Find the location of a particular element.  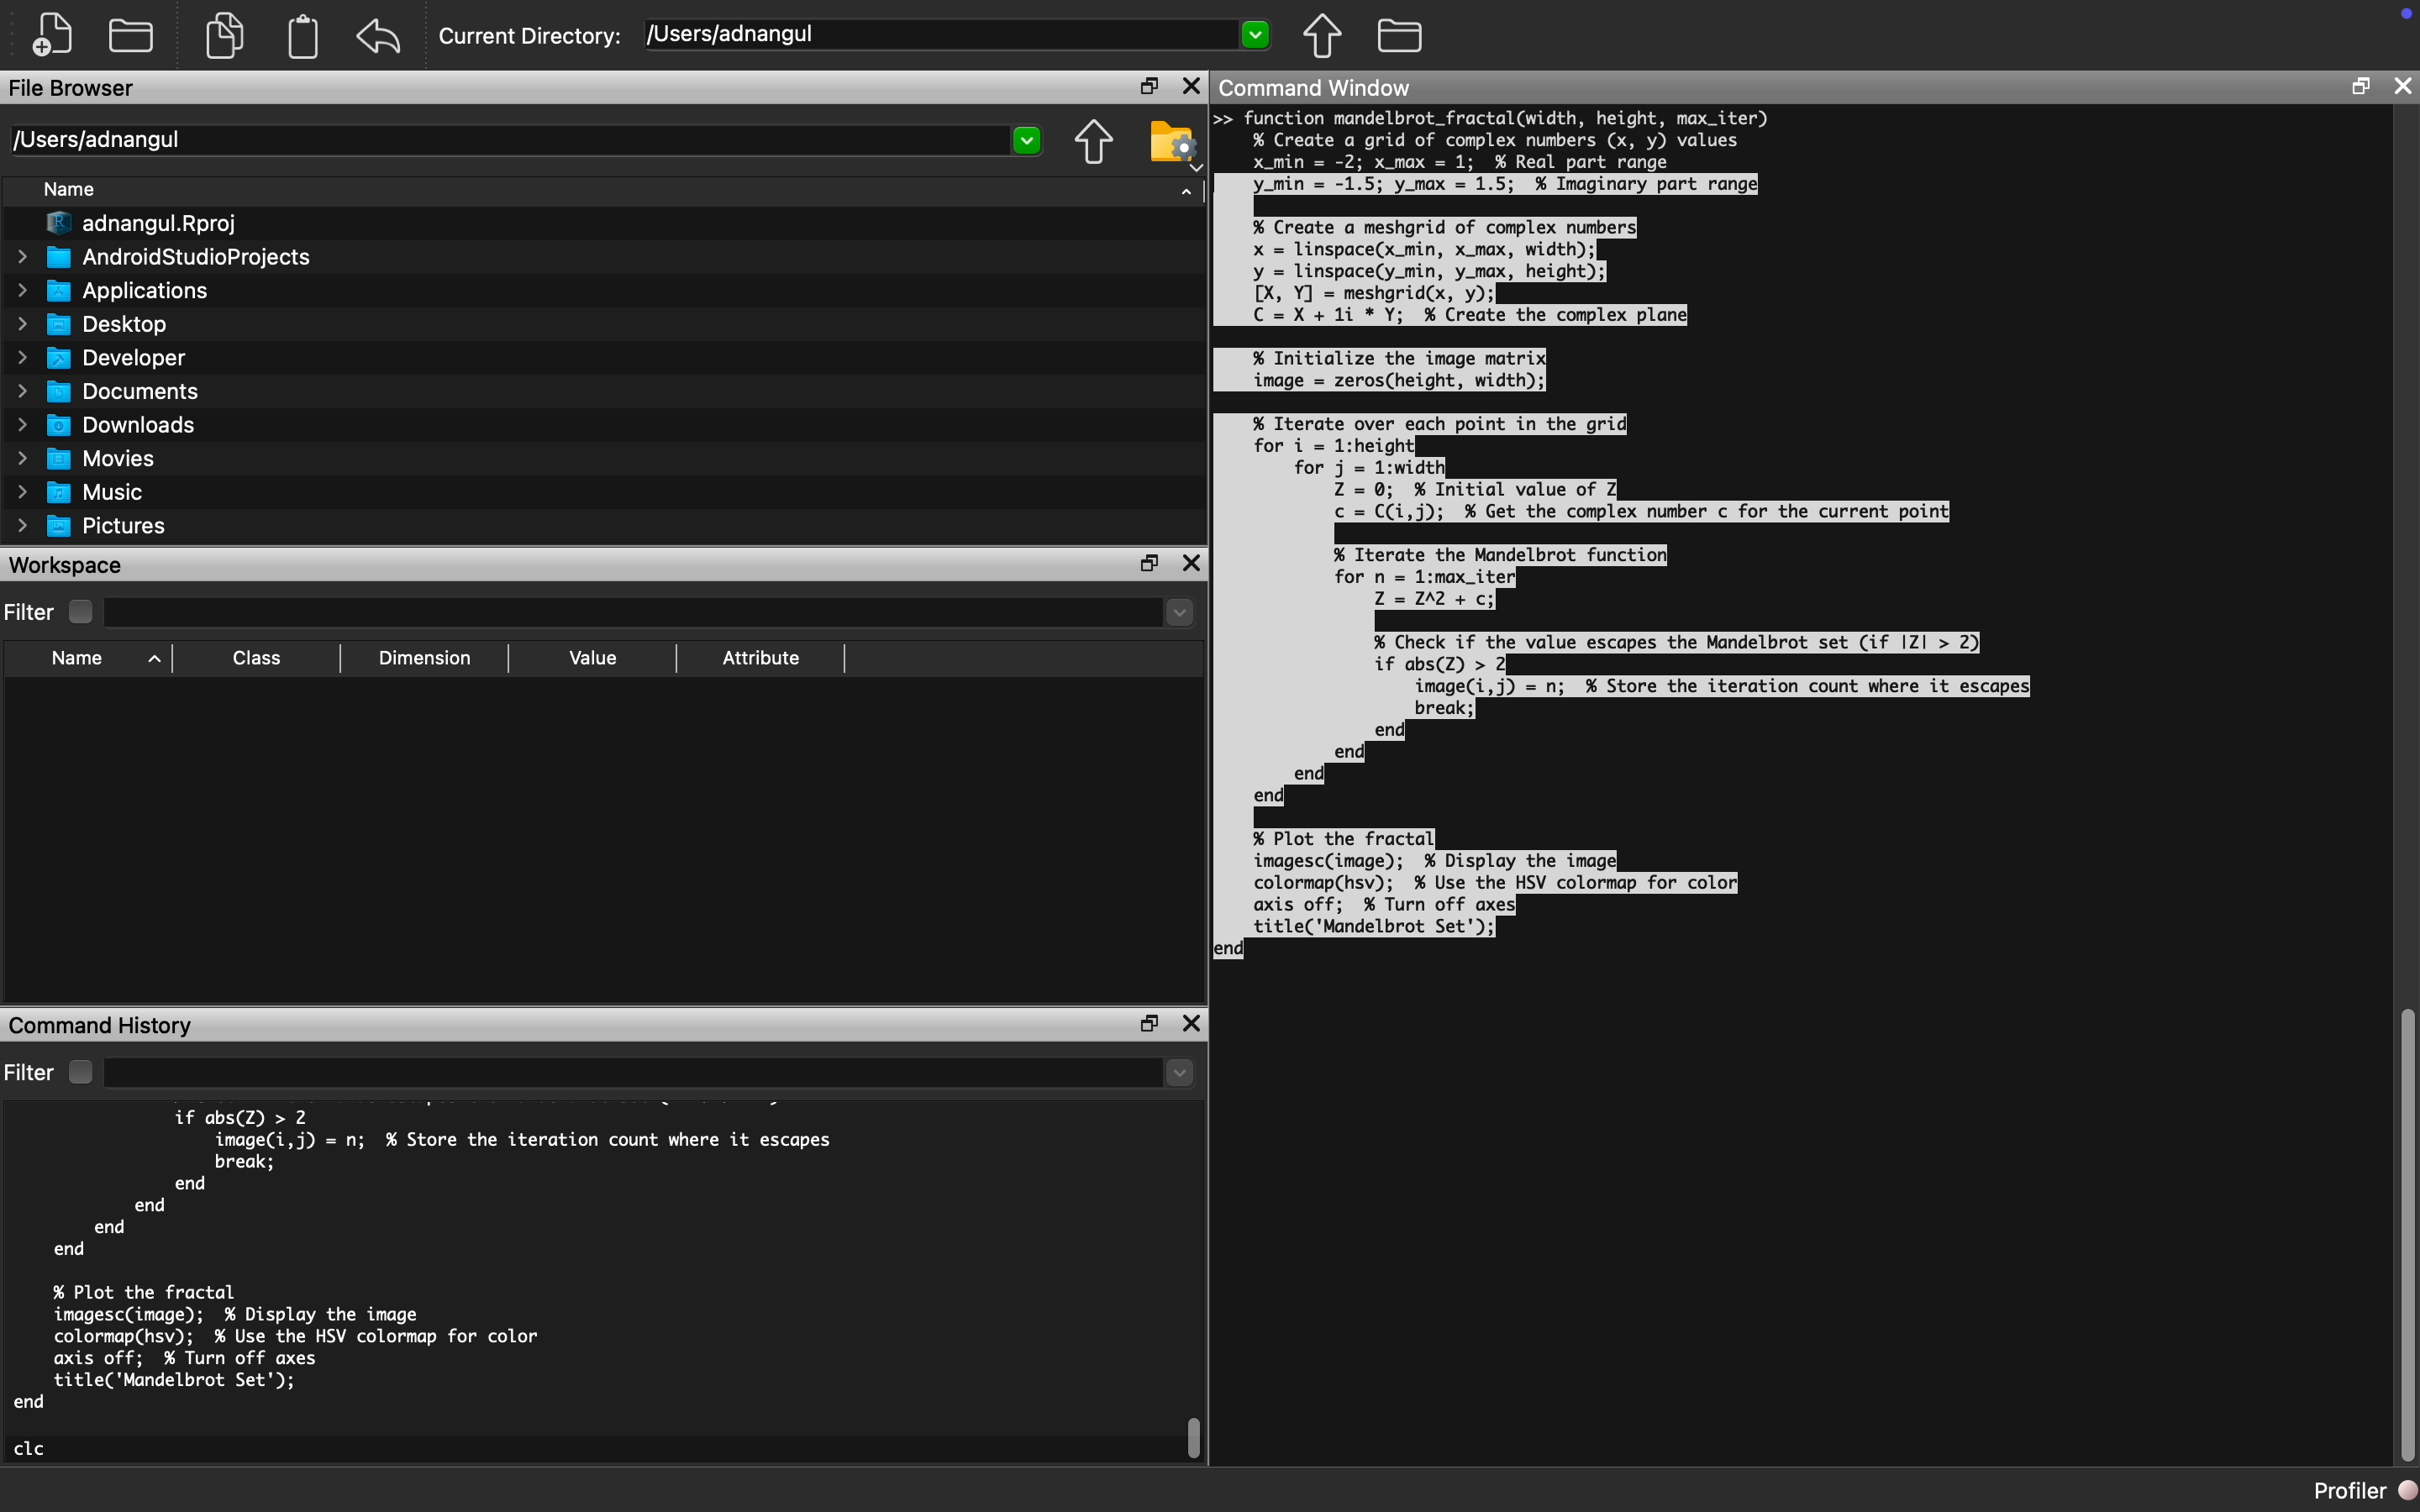

Folder Setting is located at coordinates (1173, 143).